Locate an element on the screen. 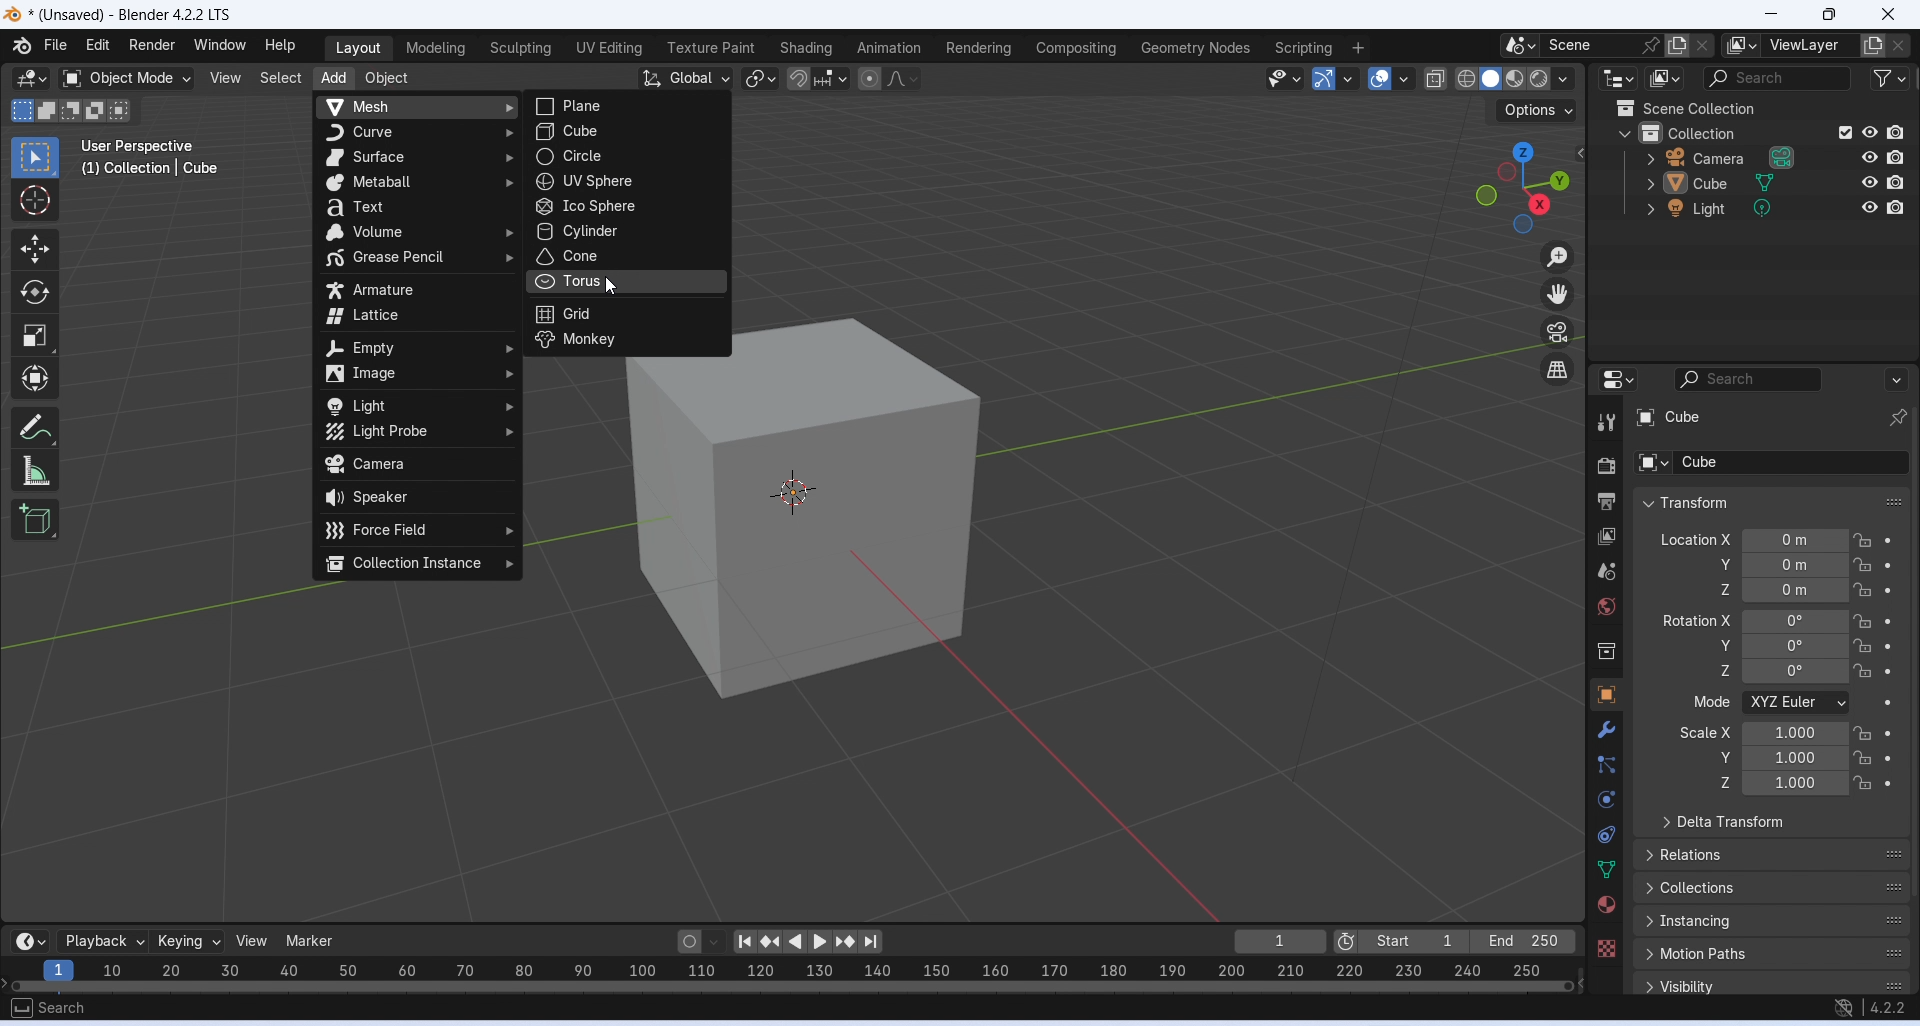 The height and width of the screenshot is (1026, 1920). 4.2.2 is located at coordinates (1888, 1008).